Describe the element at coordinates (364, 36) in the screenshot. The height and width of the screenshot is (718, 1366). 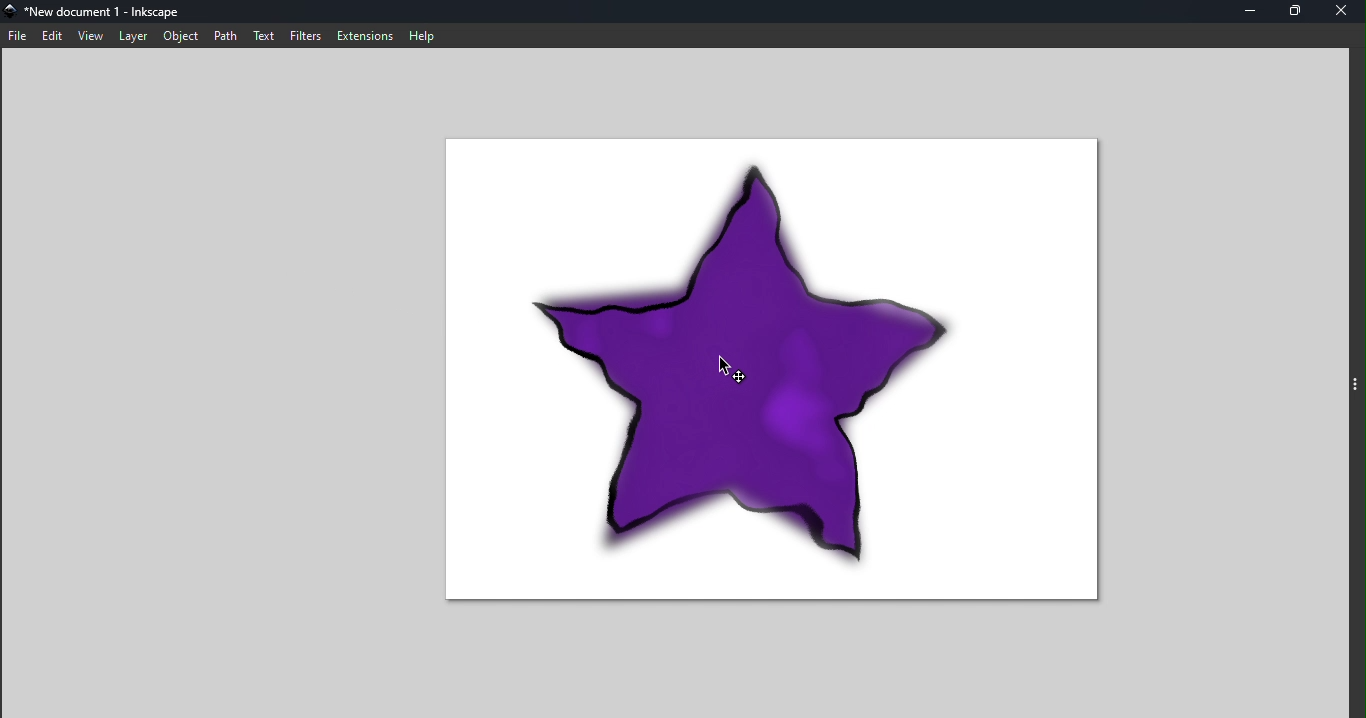
I see `Extensions` at that location.